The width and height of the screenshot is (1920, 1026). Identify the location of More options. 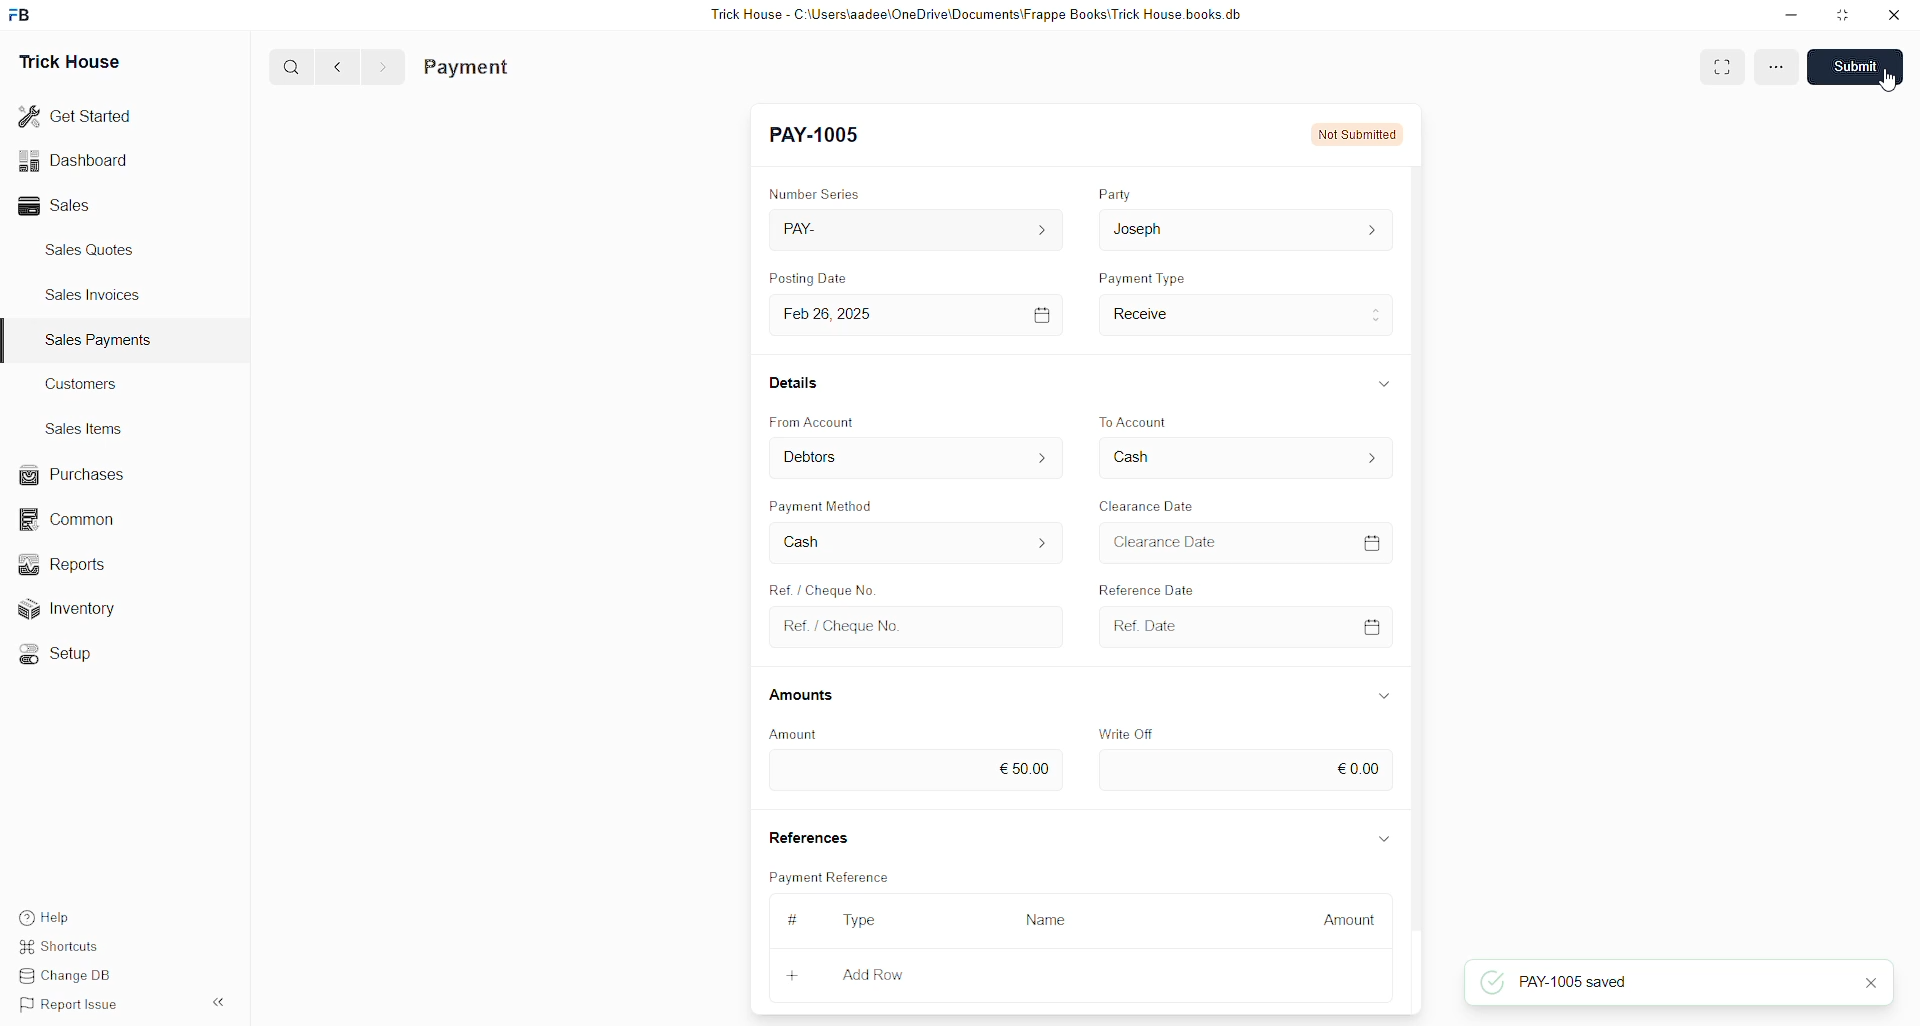
(1776, 67).